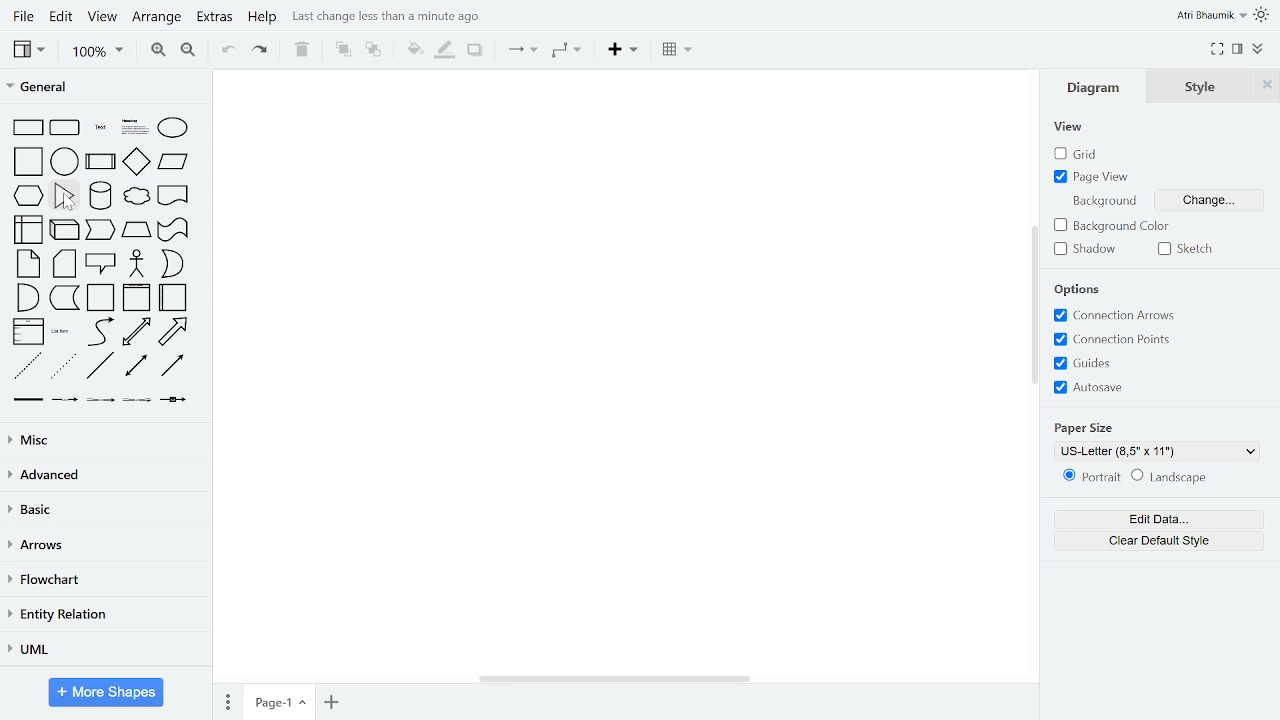 The image size is (1280, 720). What do you see at coordinates (26, 195) in the screenshot?
I see `hexagon` at bounding box center [26, 195].